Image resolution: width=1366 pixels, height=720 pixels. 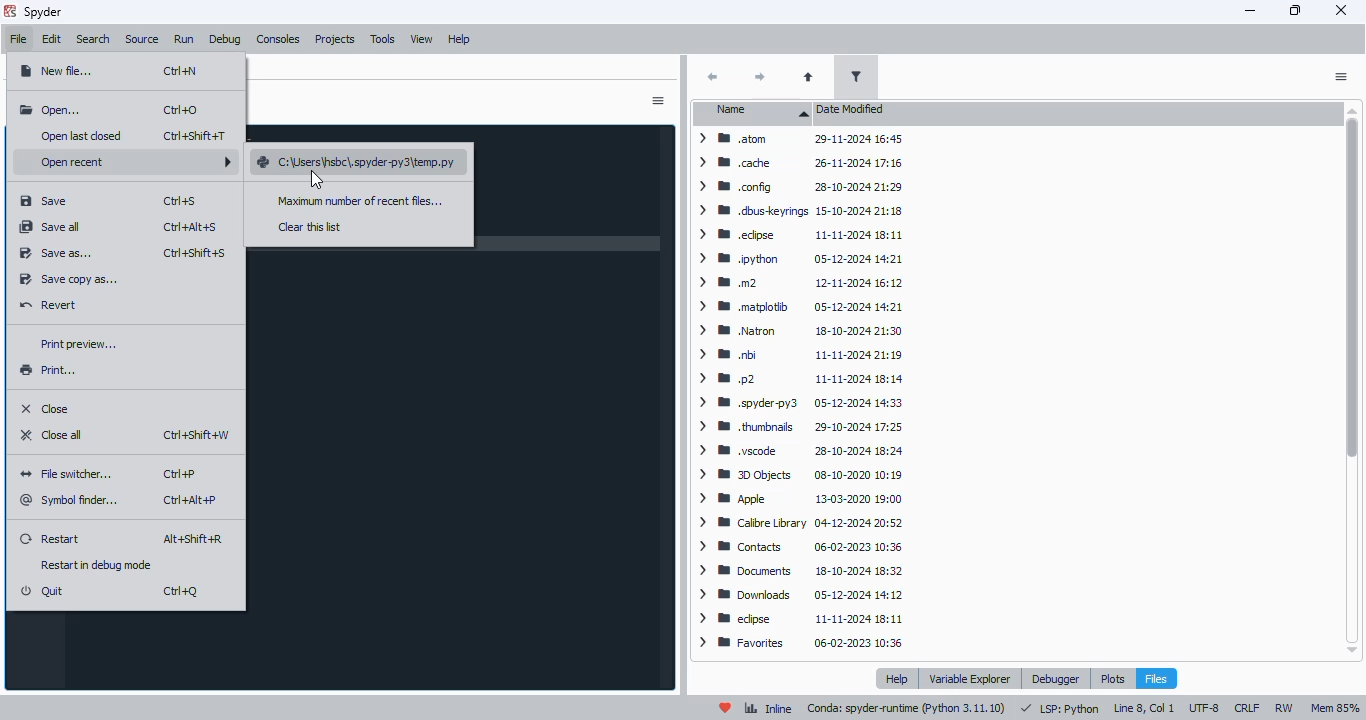 What do you see at coordinates (768, 707) in the screenshot?
I see `inline` at bounding box center [768, 707].